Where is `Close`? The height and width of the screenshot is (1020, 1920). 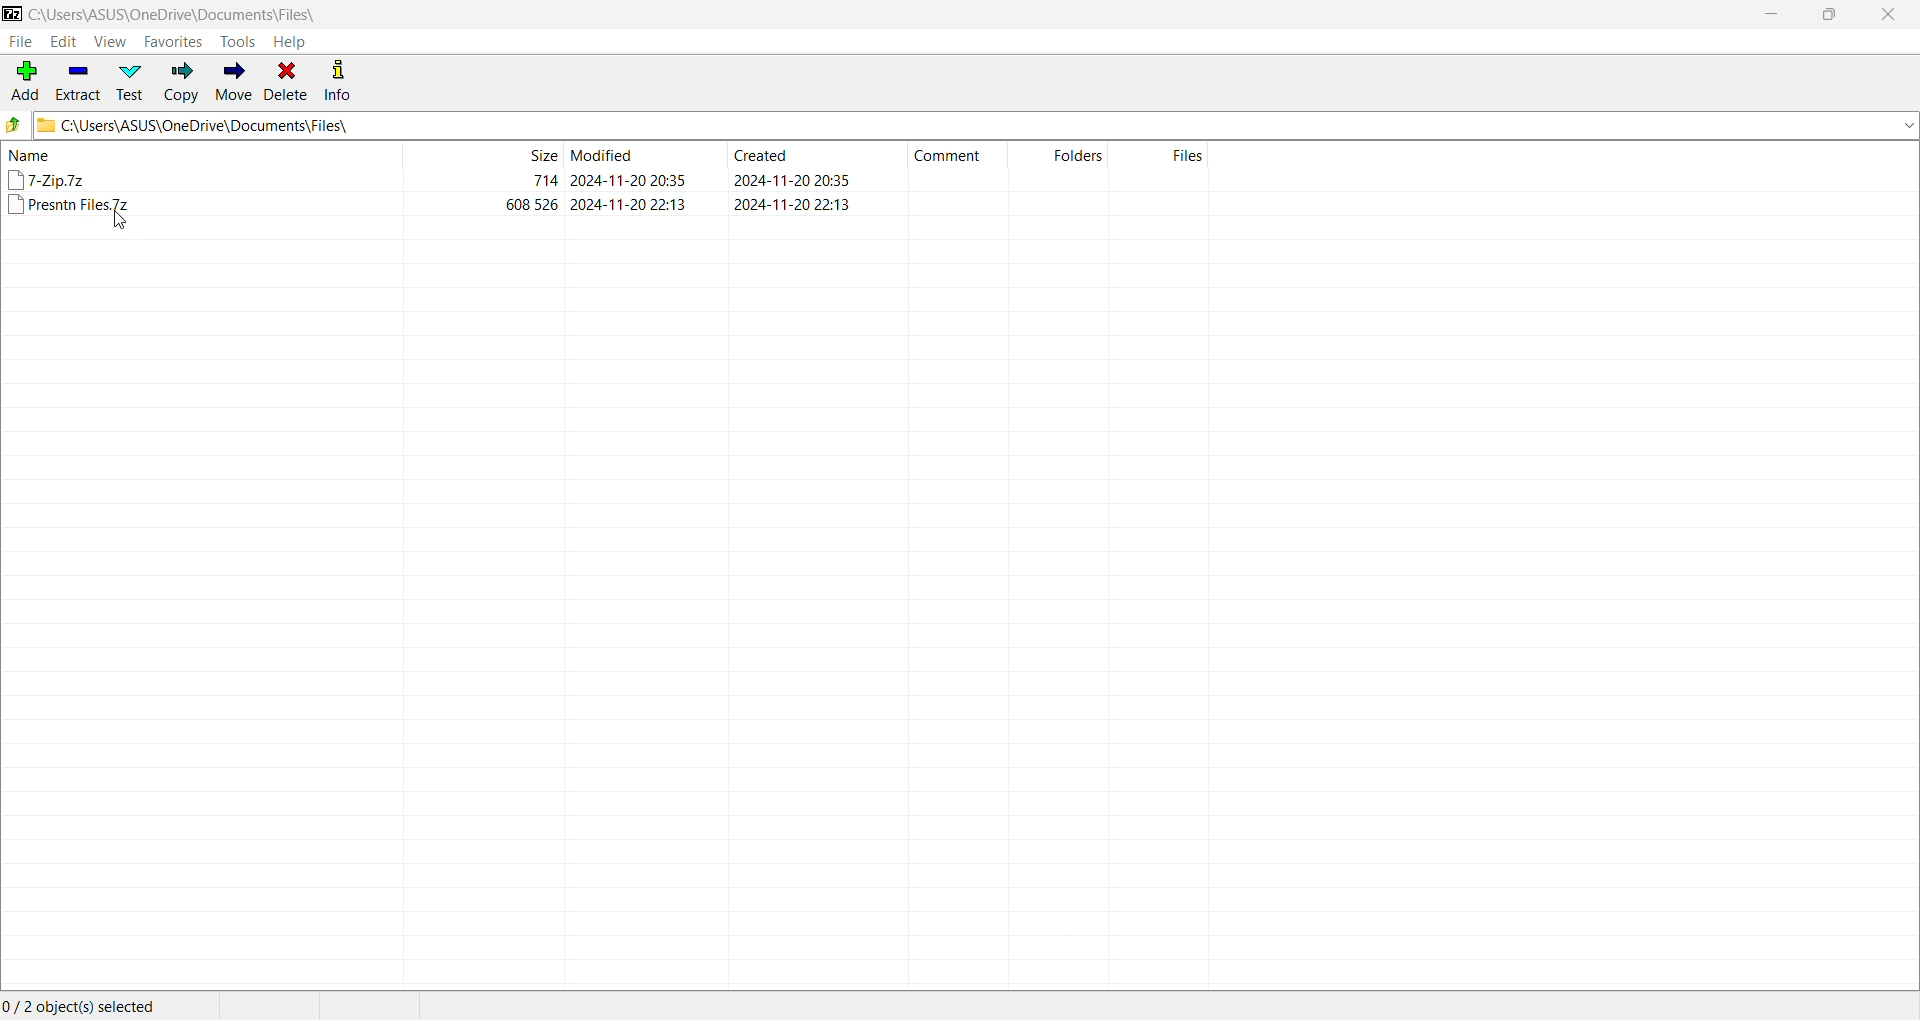 Close is located at coordinates (1892, 15).